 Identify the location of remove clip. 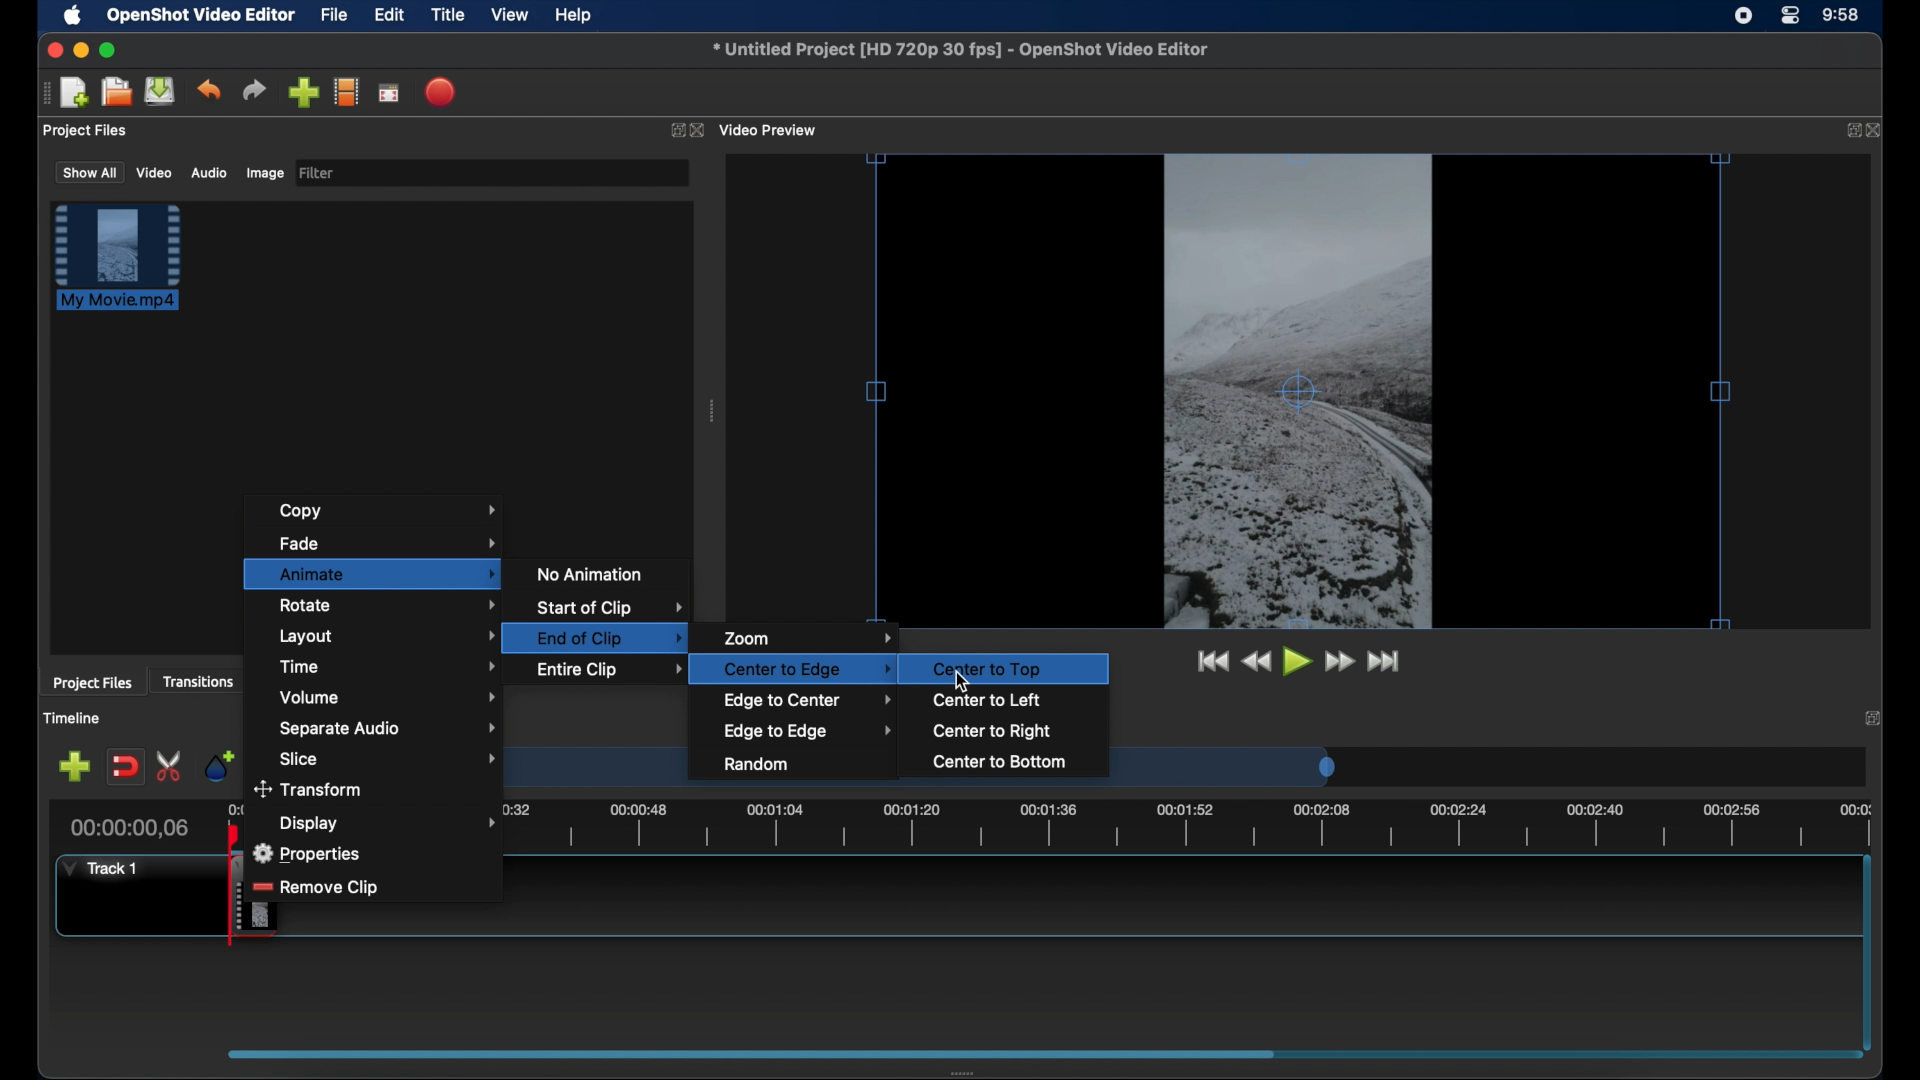
(333, 886).